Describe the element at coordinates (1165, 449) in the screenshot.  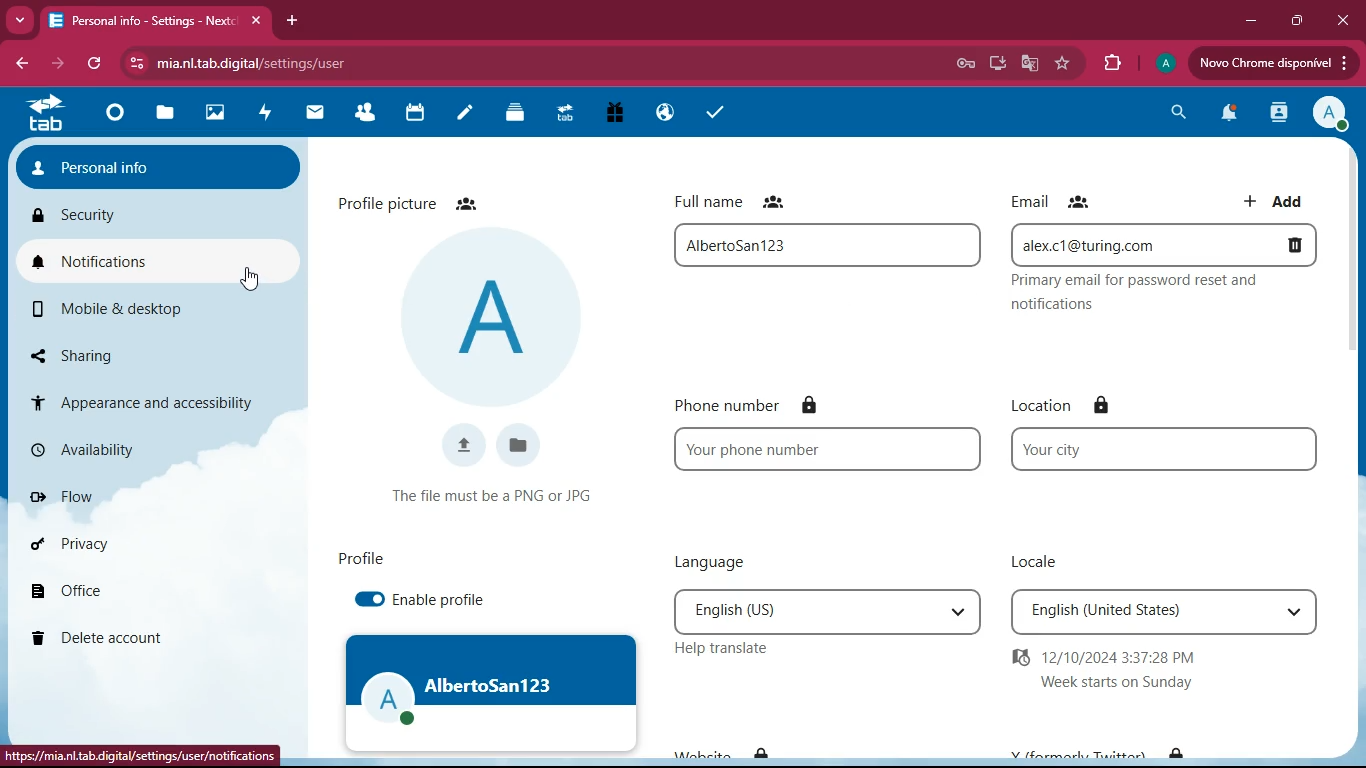
I see `location` at that location.